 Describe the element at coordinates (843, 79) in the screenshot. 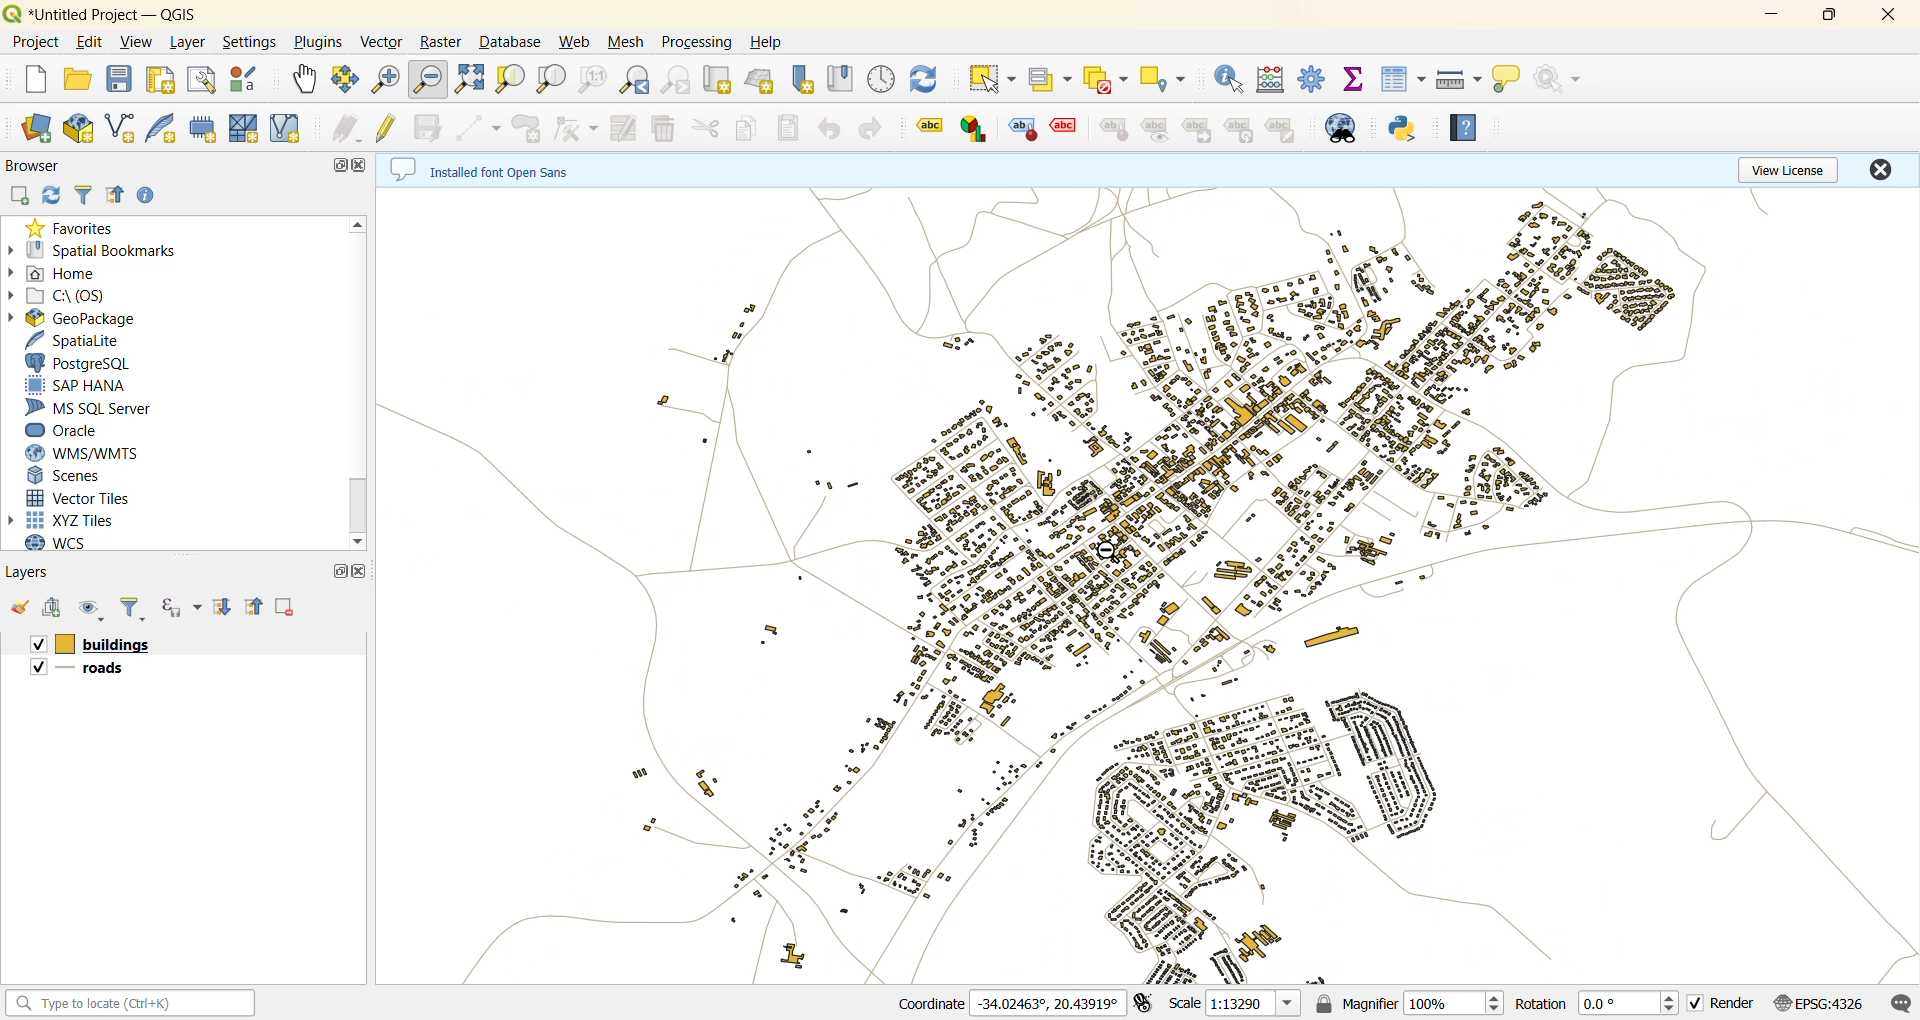

I see `show spatial bookmark` at that location.